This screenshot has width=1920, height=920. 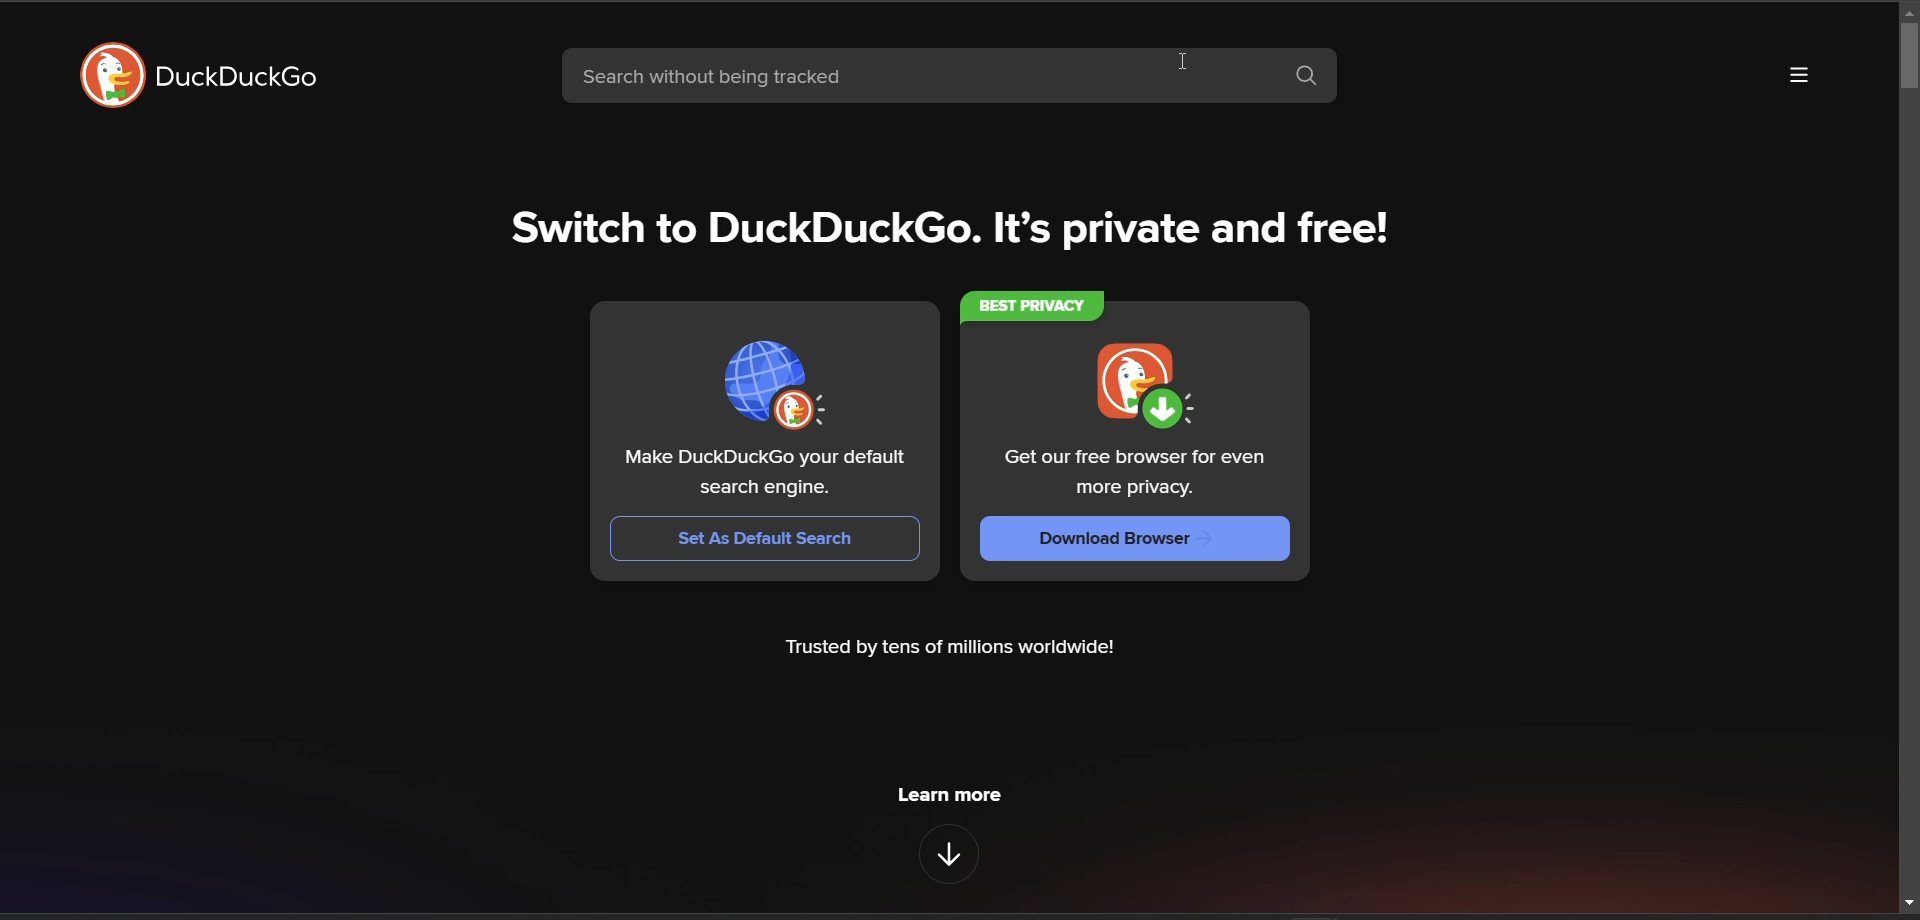 What do you see at coordinates (949, 648) in the screenshot?
I see `Trusted by tens of millions worldwide!` at bounding box center [949, 648].